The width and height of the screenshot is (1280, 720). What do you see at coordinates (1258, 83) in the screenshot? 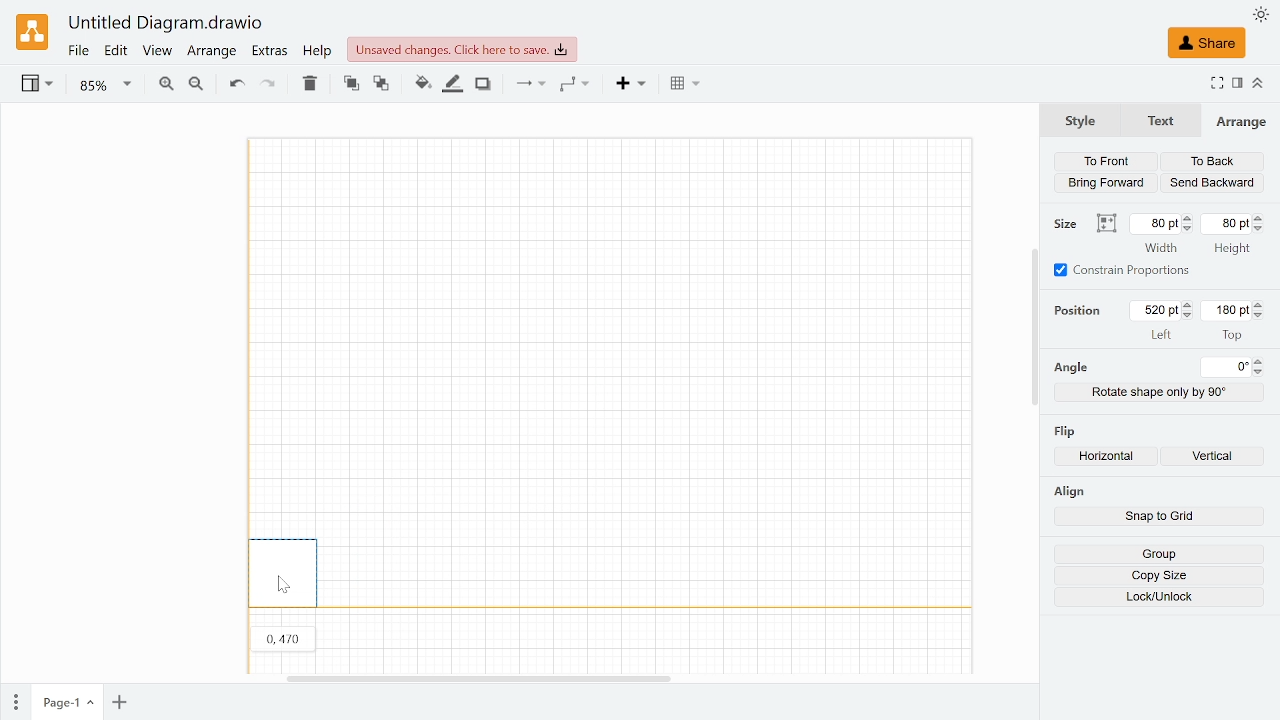
I see `Collapse /expamd` at bounding box center [1258, 83].